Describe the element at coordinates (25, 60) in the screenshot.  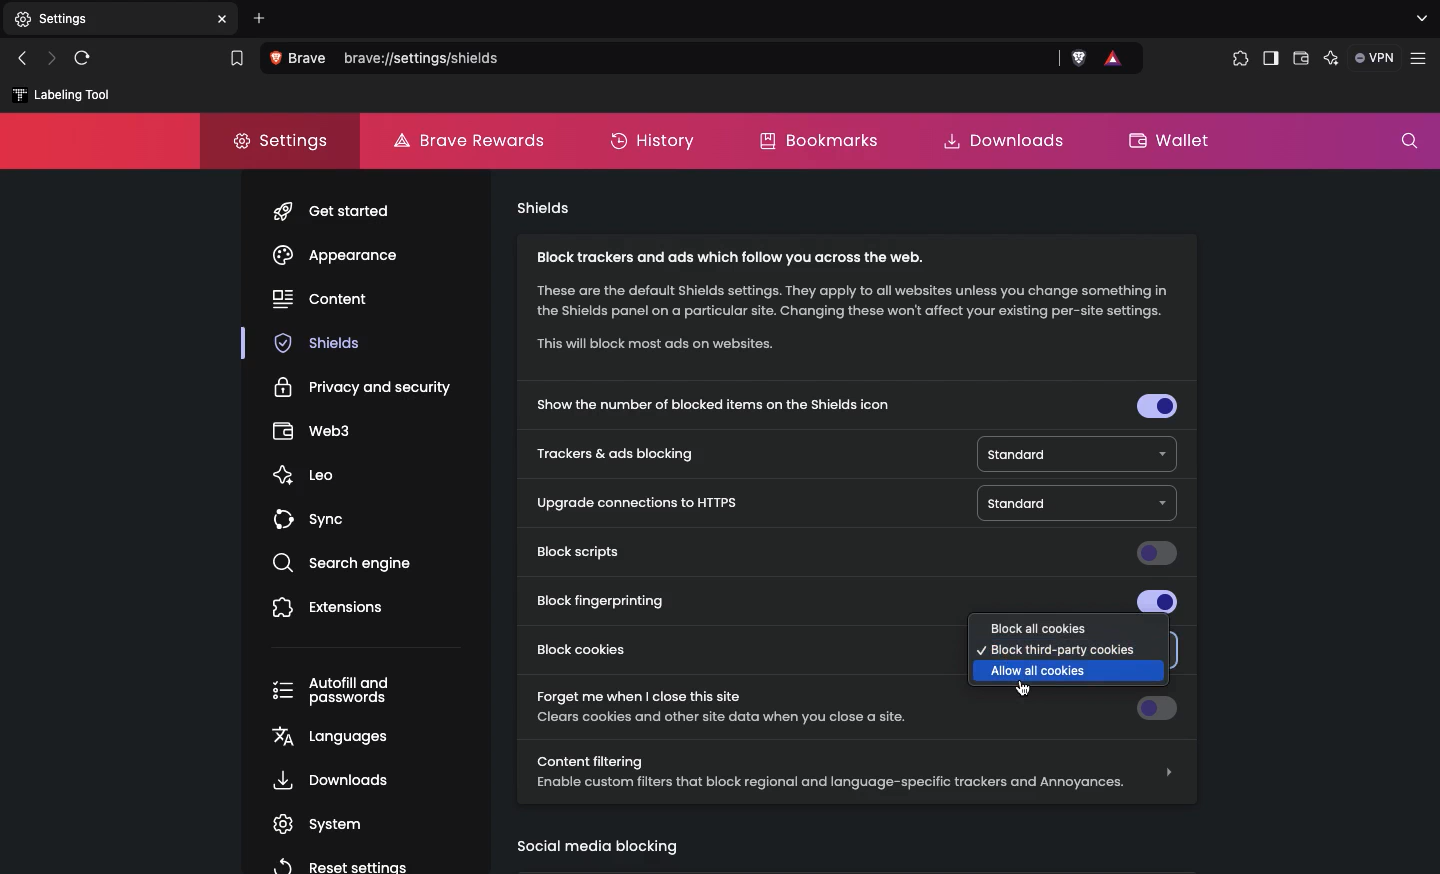
I see `Previous page` at that location.